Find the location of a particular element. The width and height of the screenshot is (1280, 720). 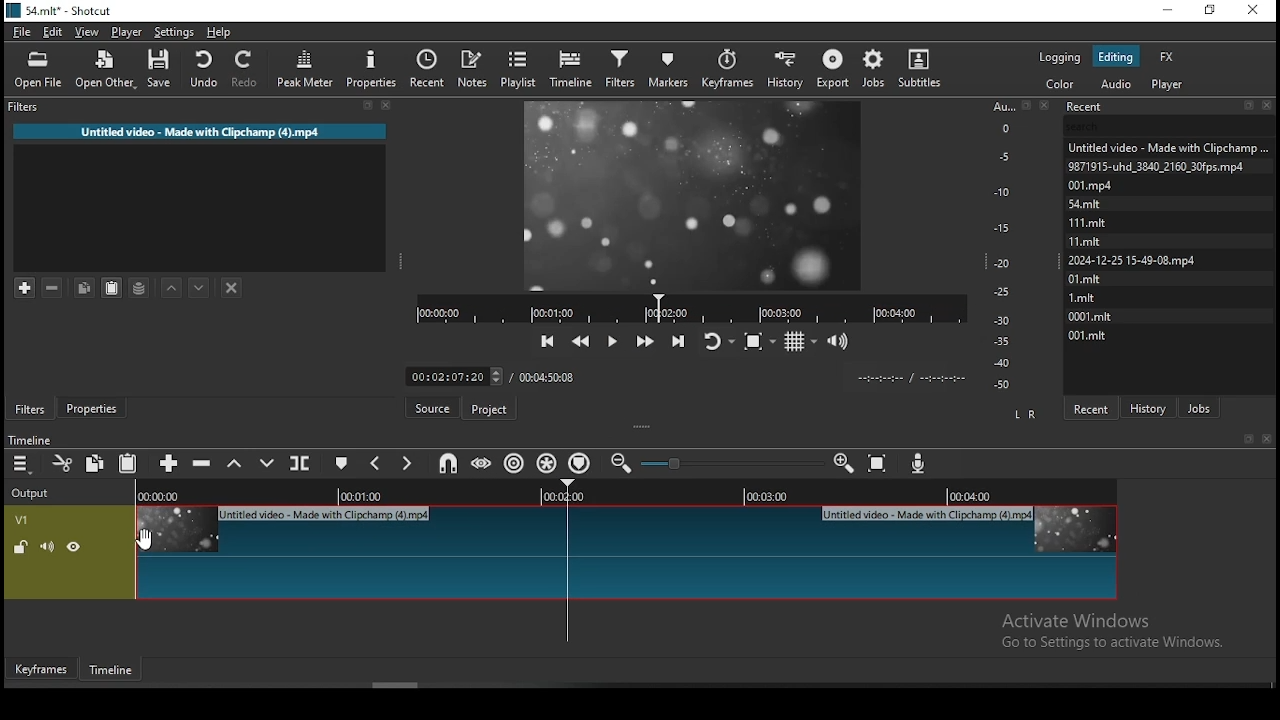

remove selected filters is located at coordinates (51, 284).